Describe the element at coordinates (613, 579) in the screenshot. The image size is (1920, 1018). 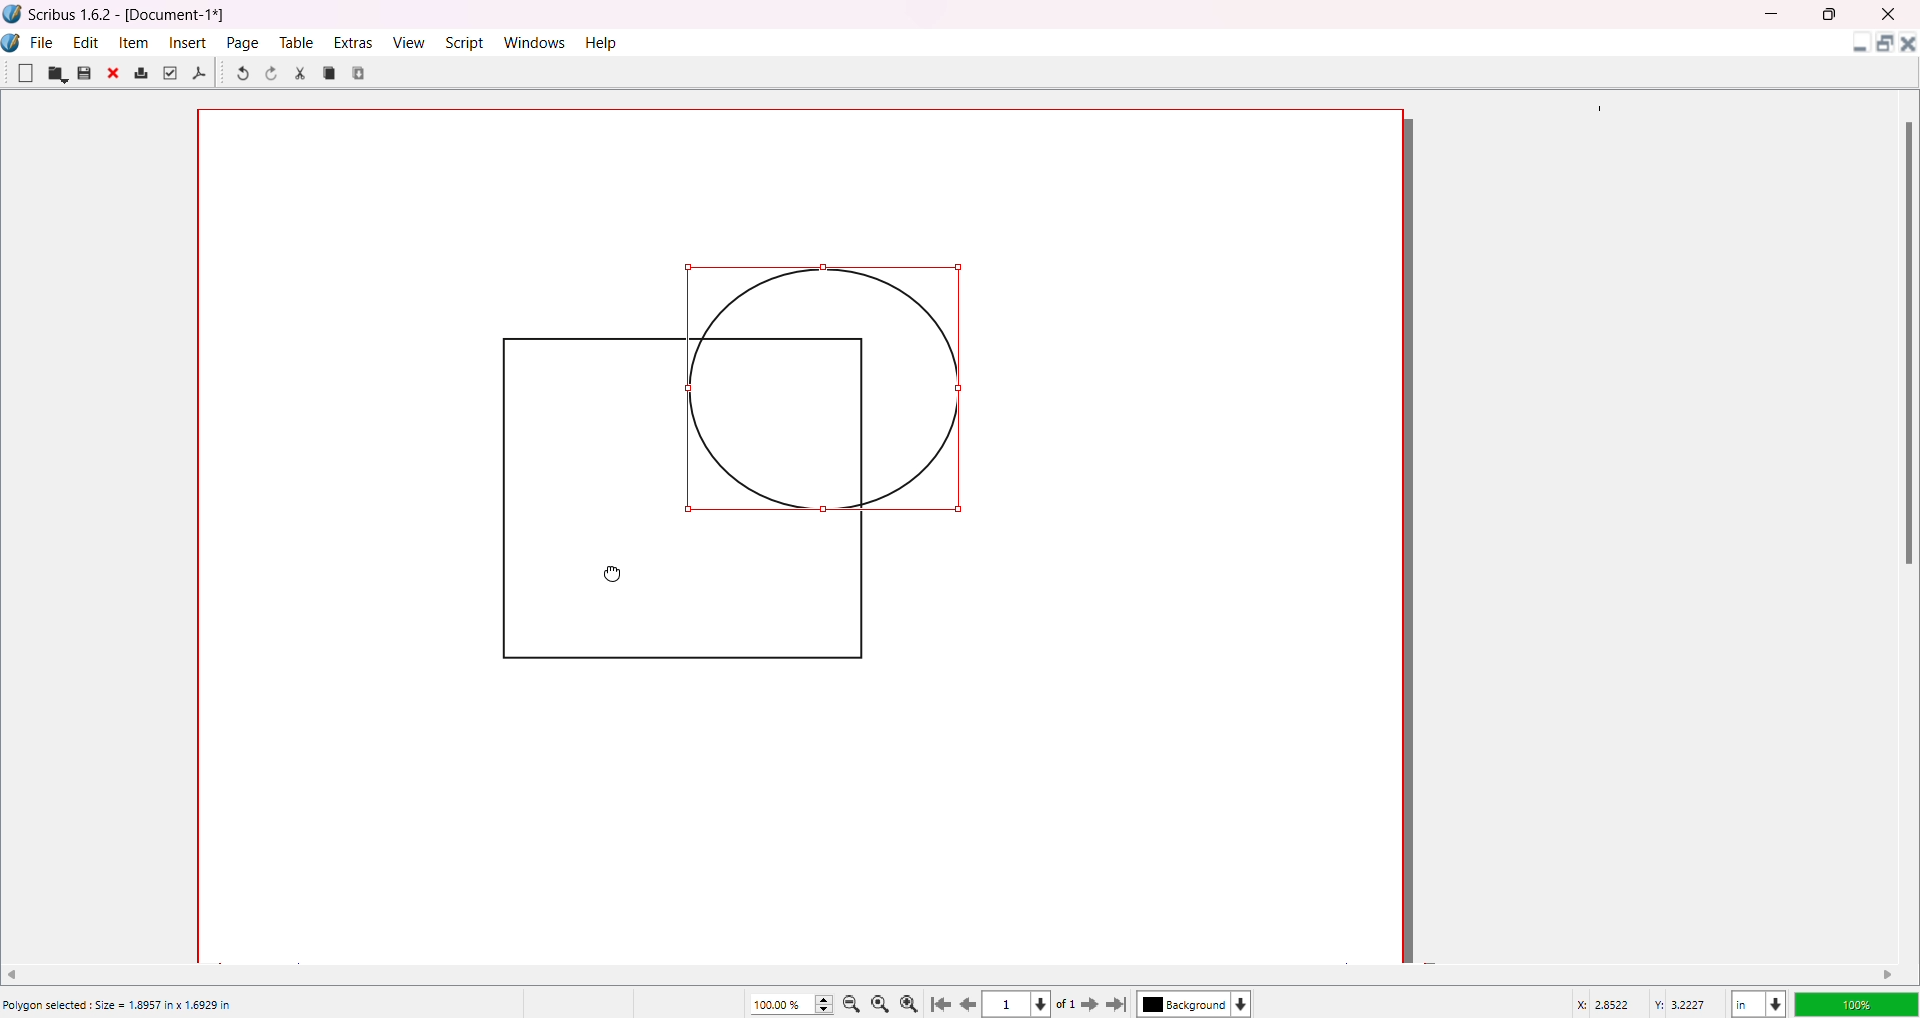
I see `cursor` at that location.